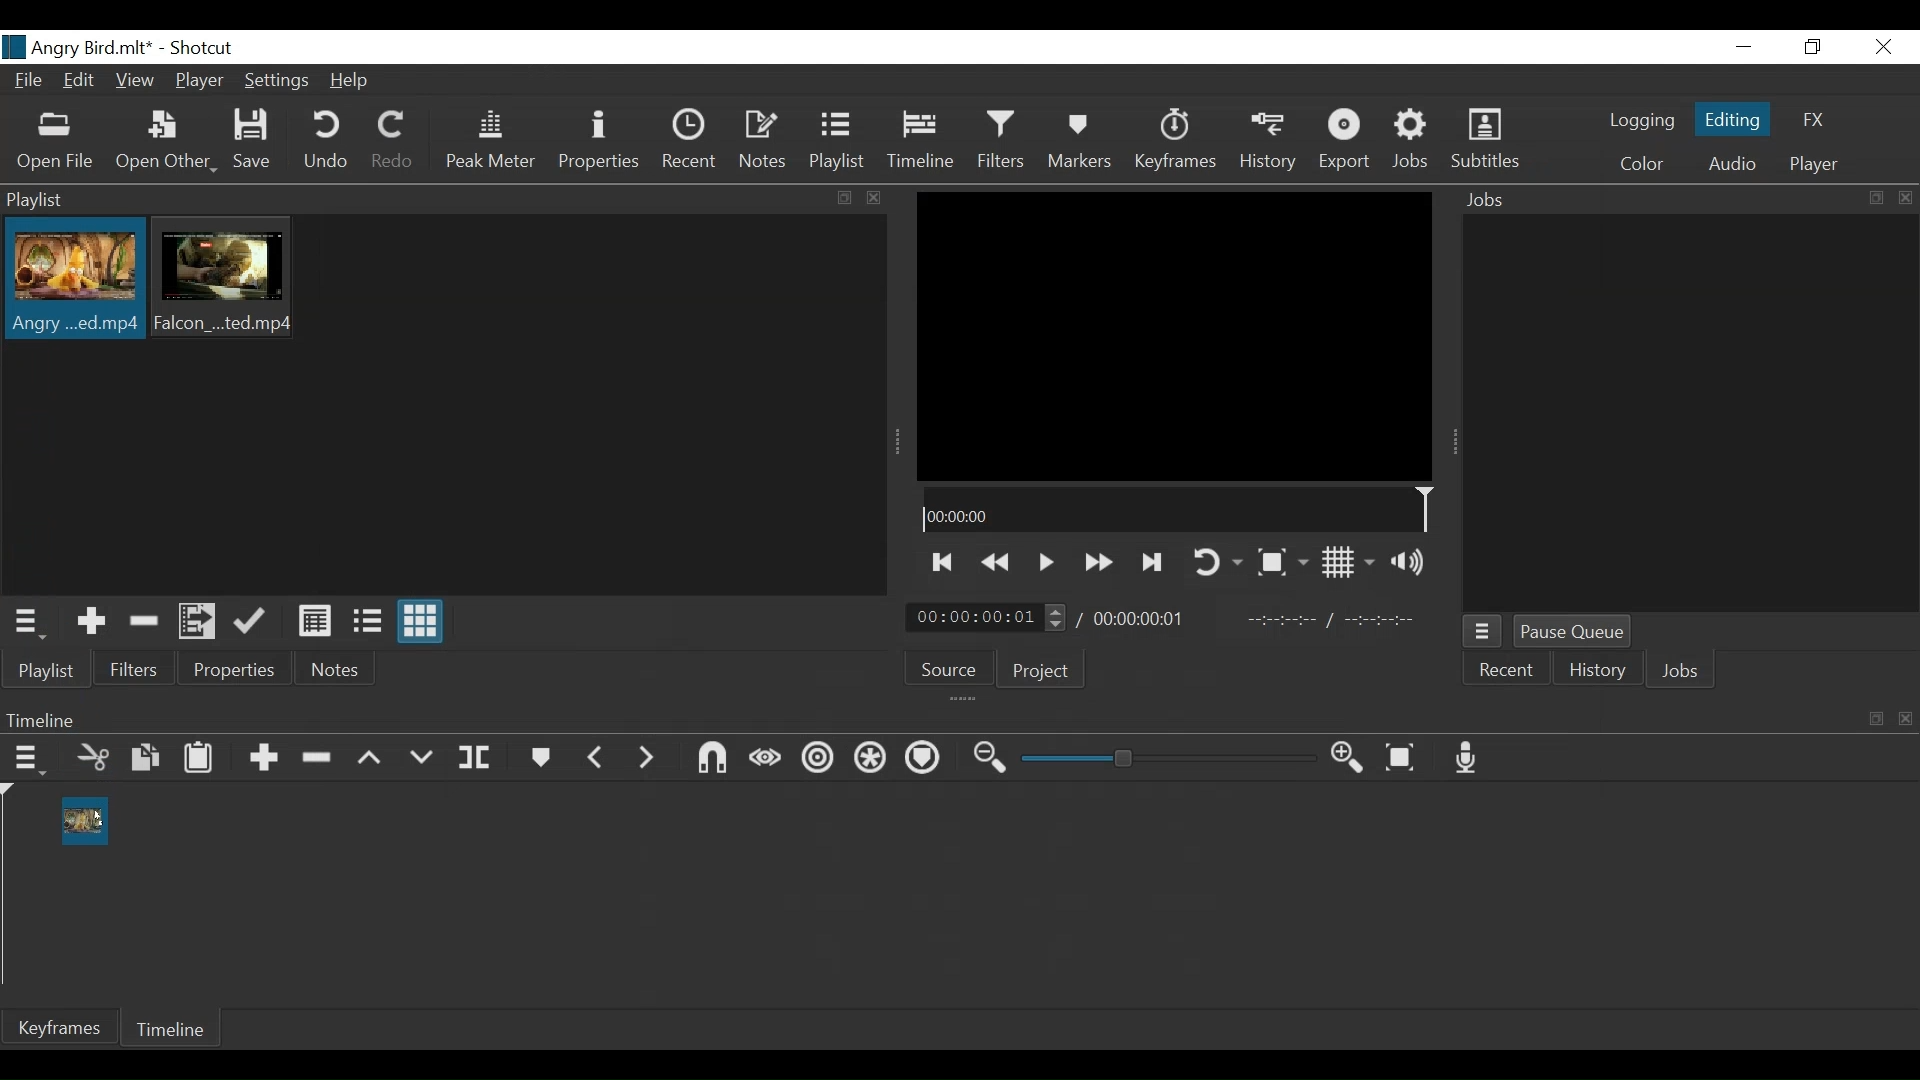 This screenshot has width=1920, height=1080. What do you see at coordinates (943, 563) in the screenshot?
I see `Skip to the next point` at bounding box center [943, 563].